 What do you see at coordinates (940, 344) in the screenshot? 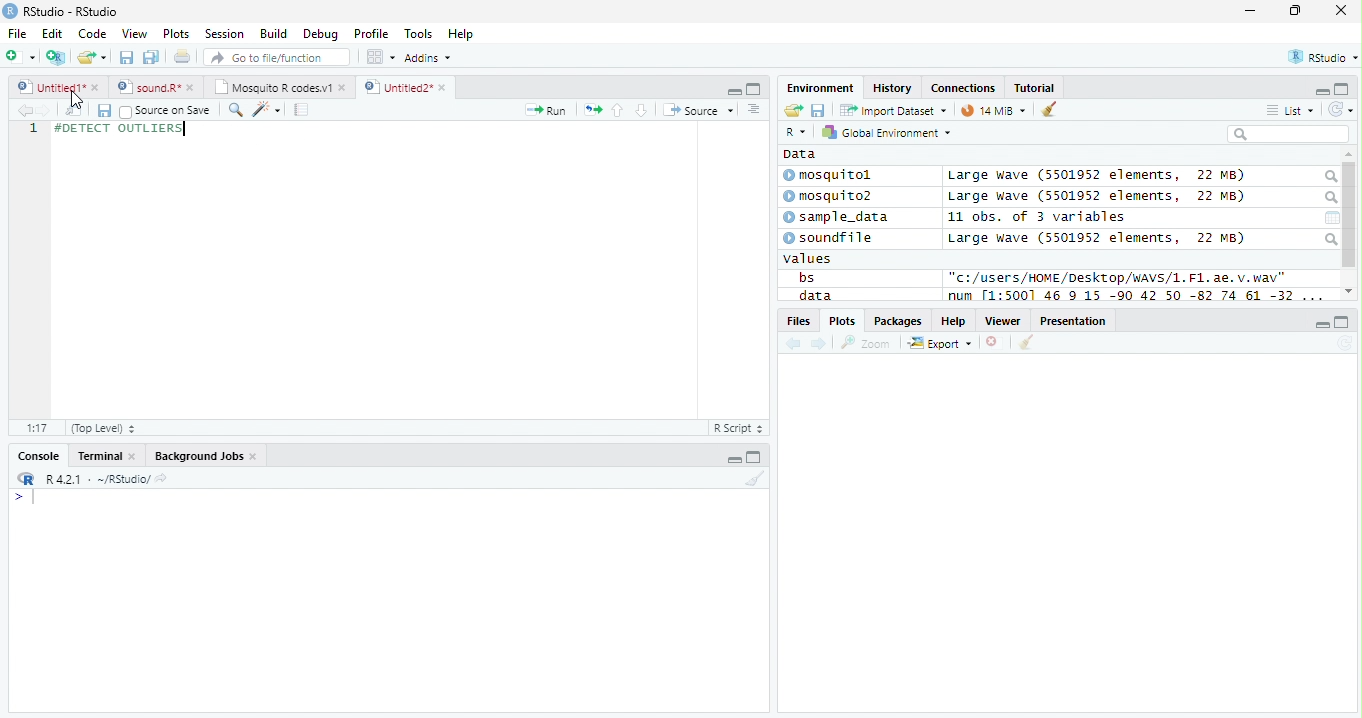
I see `Export` at bounding box center [940, 344].